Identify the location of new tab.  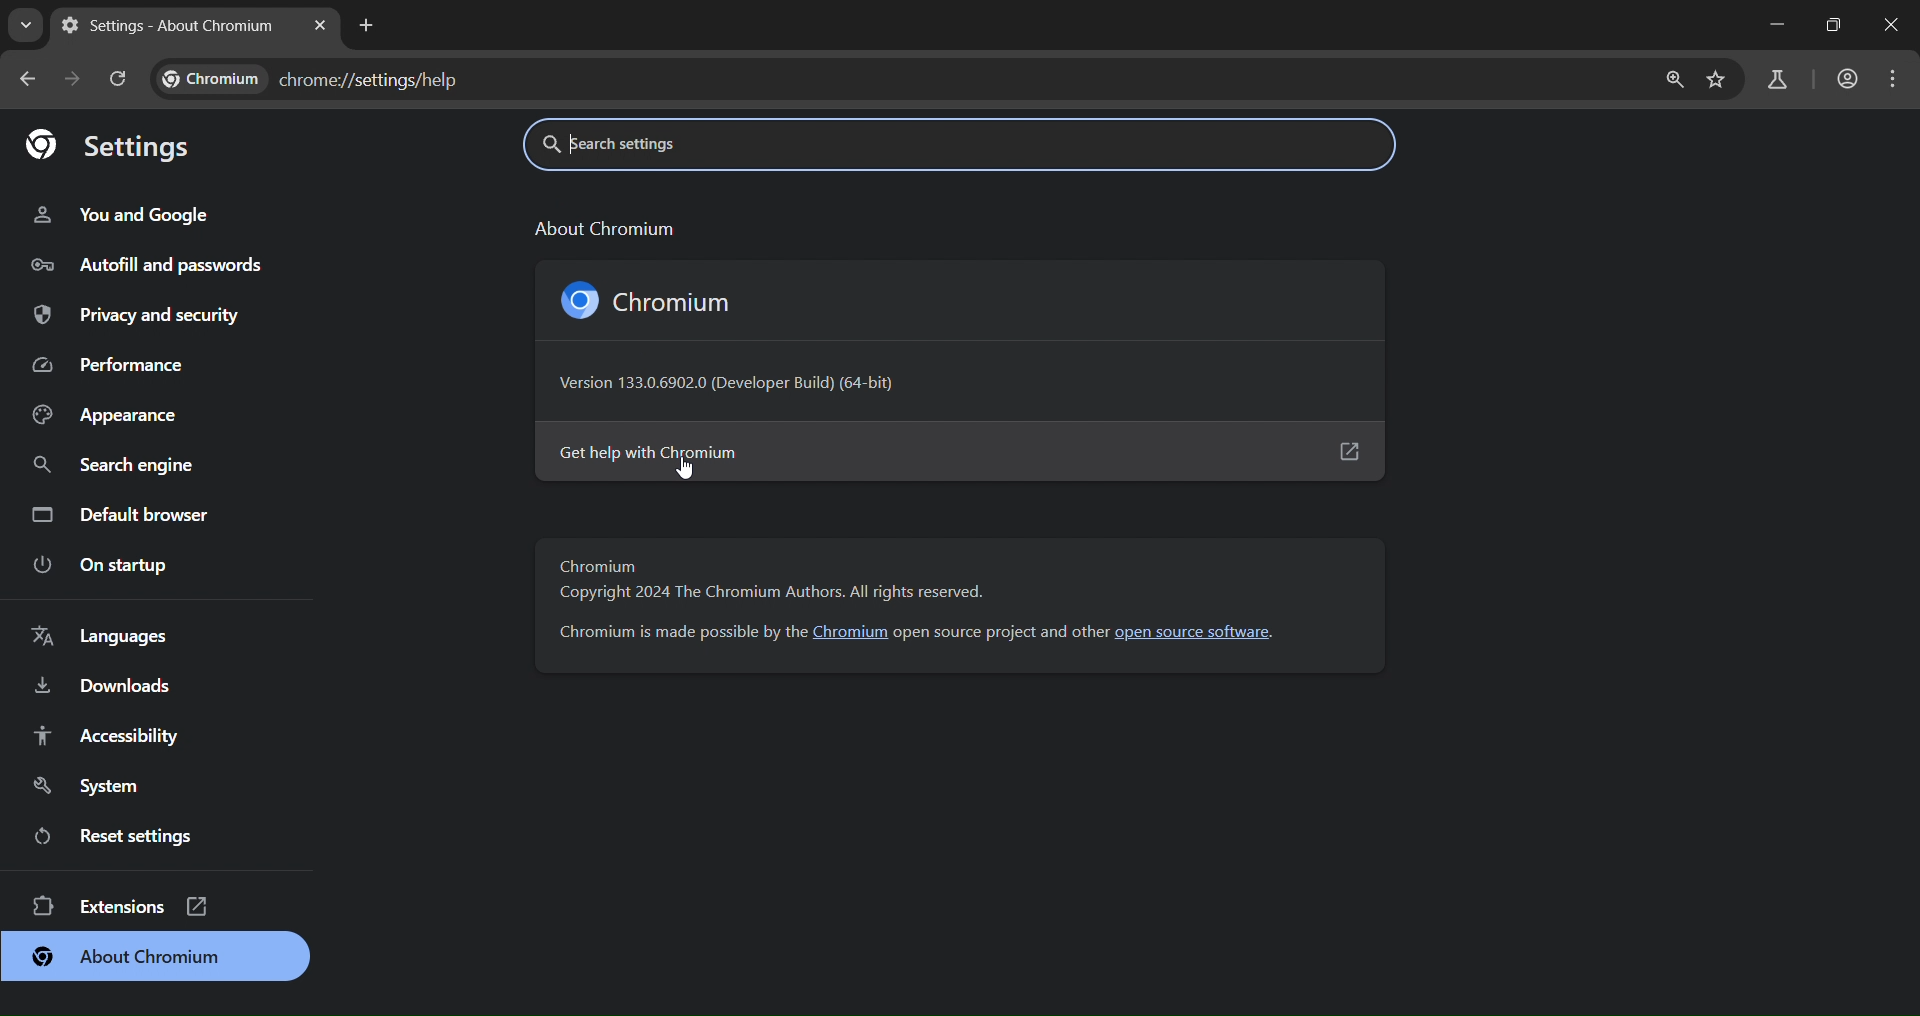
(366, 24).